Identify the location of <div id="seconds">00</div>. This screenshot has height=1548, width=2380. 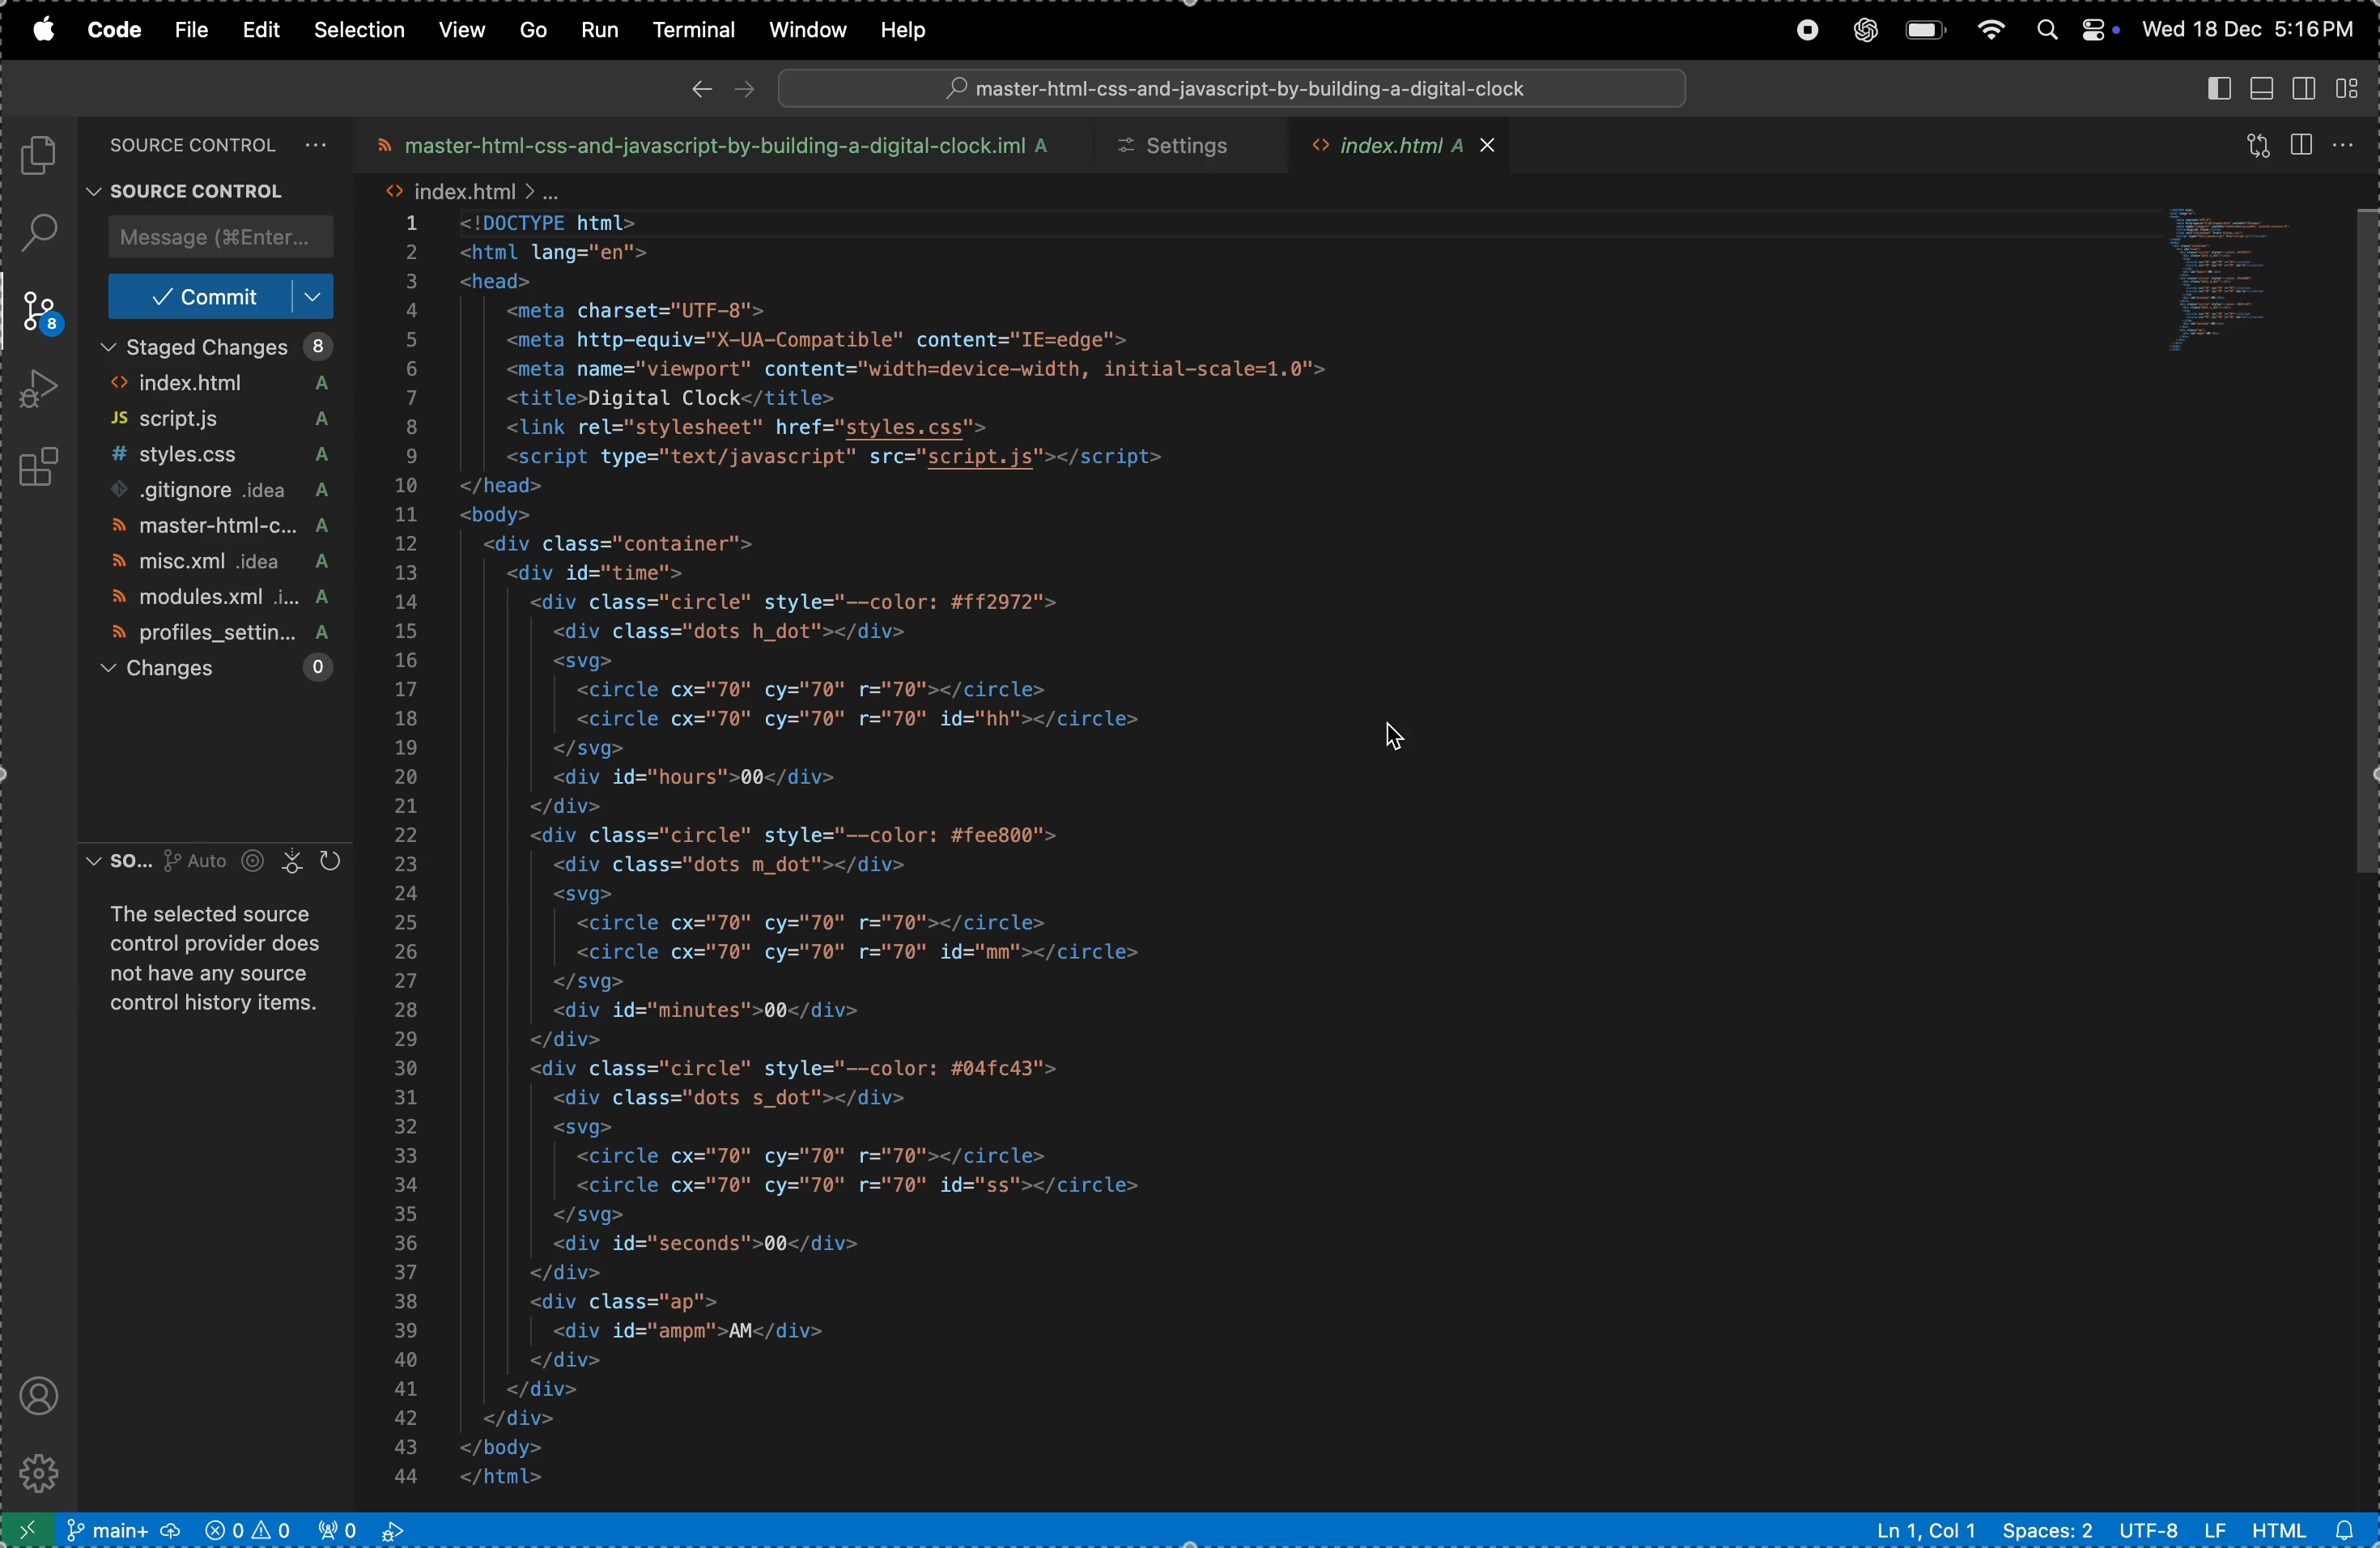
(714, 1244).